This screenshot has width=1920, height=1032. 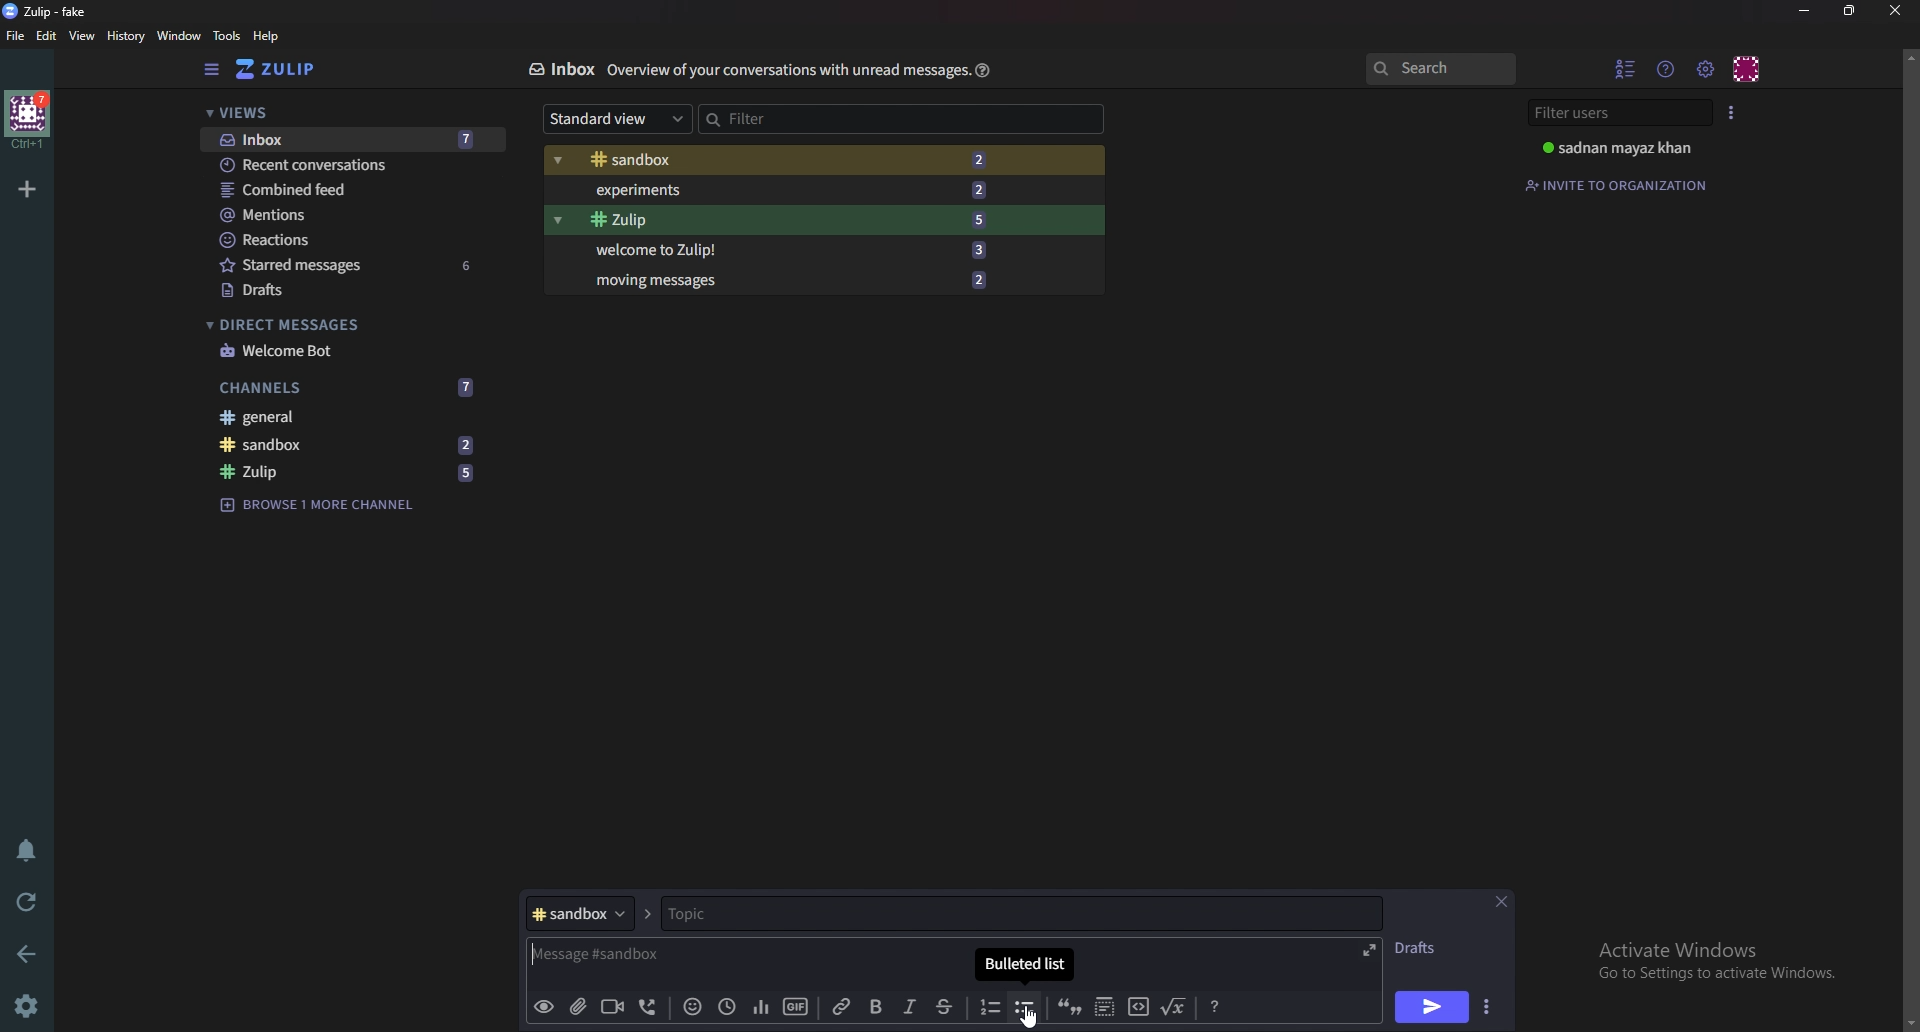 I want to click on preview, so click(x=543, y=1008).